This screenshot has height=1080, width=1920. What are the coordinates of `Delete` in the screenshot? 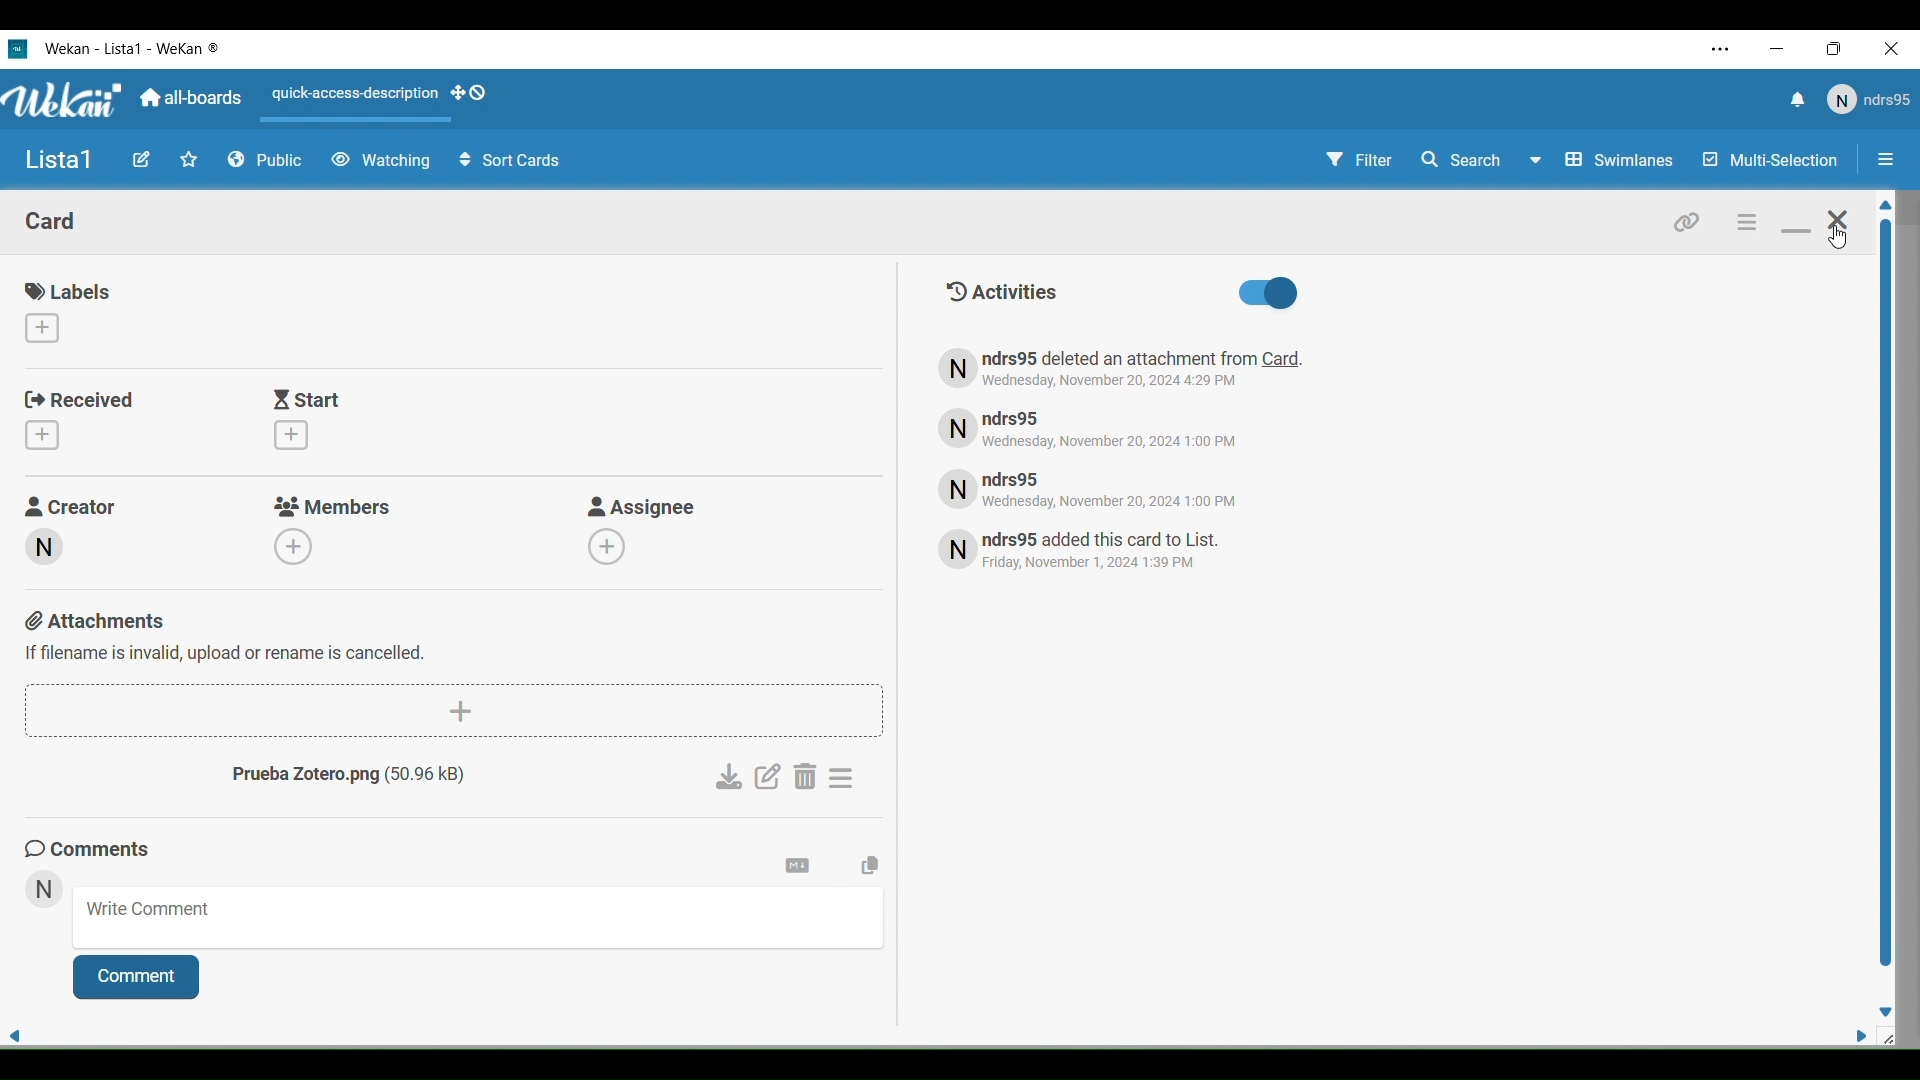 It's located at (797, 778).